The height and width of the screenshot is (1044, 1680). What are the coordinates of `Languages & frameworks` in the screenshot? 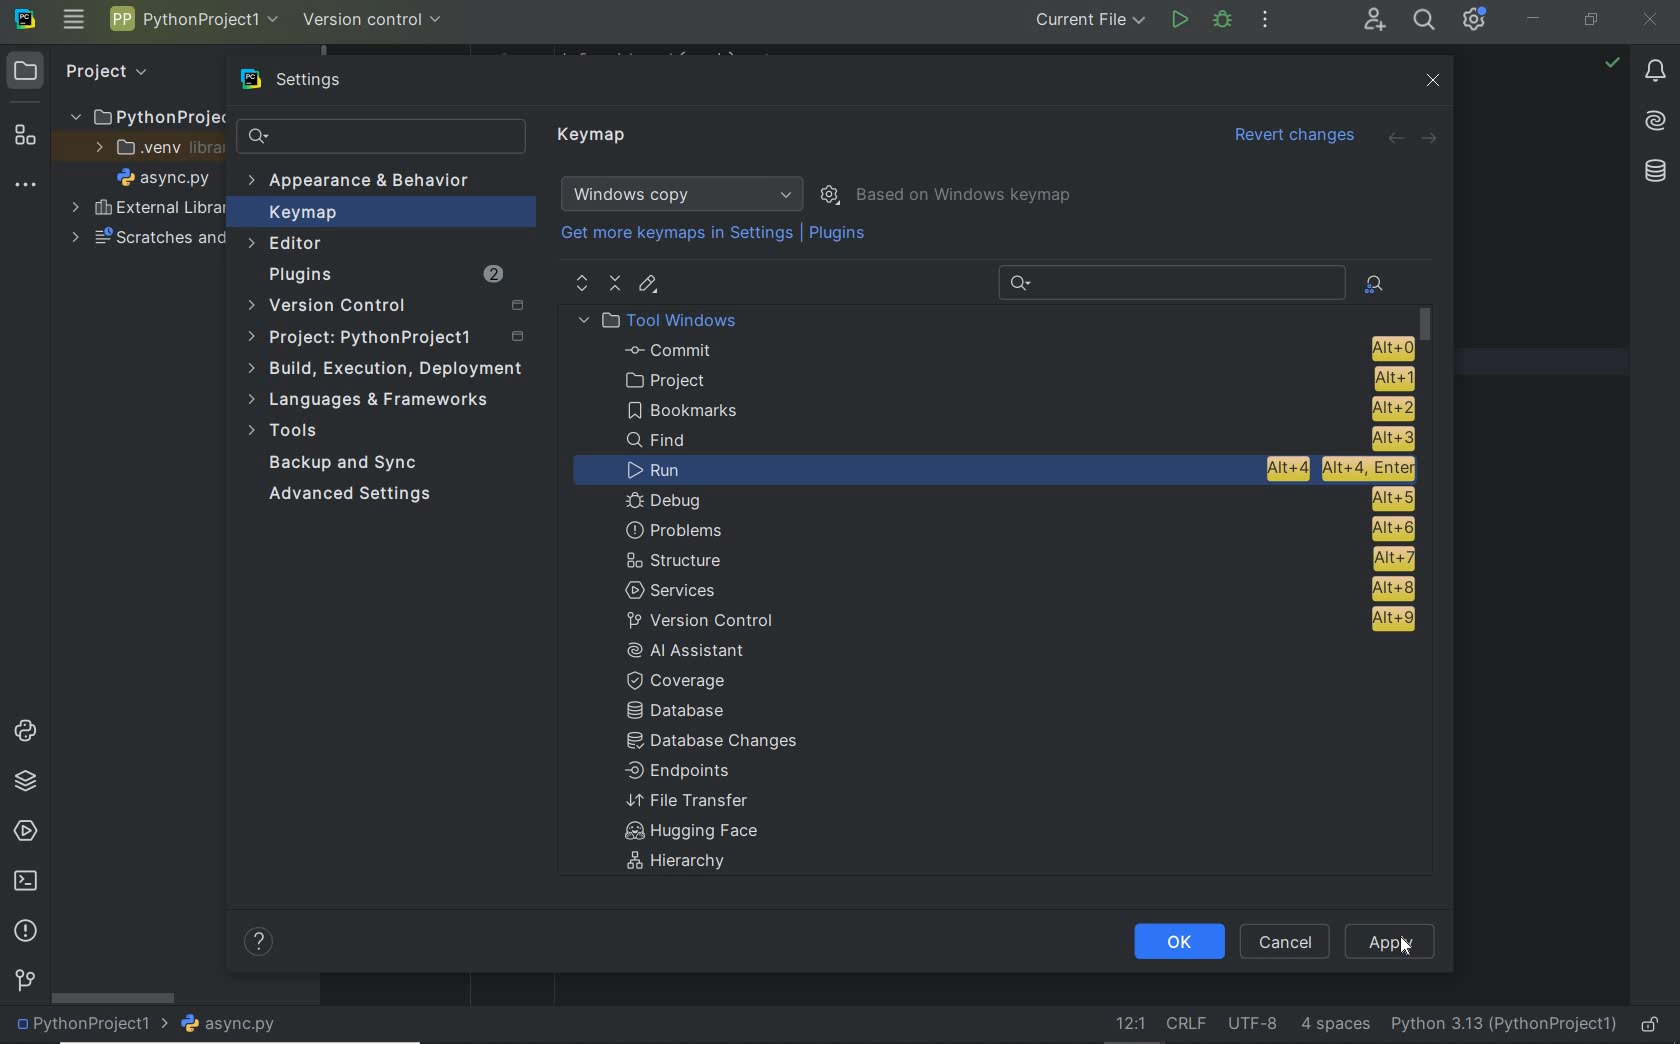 It's located at (373, 402).